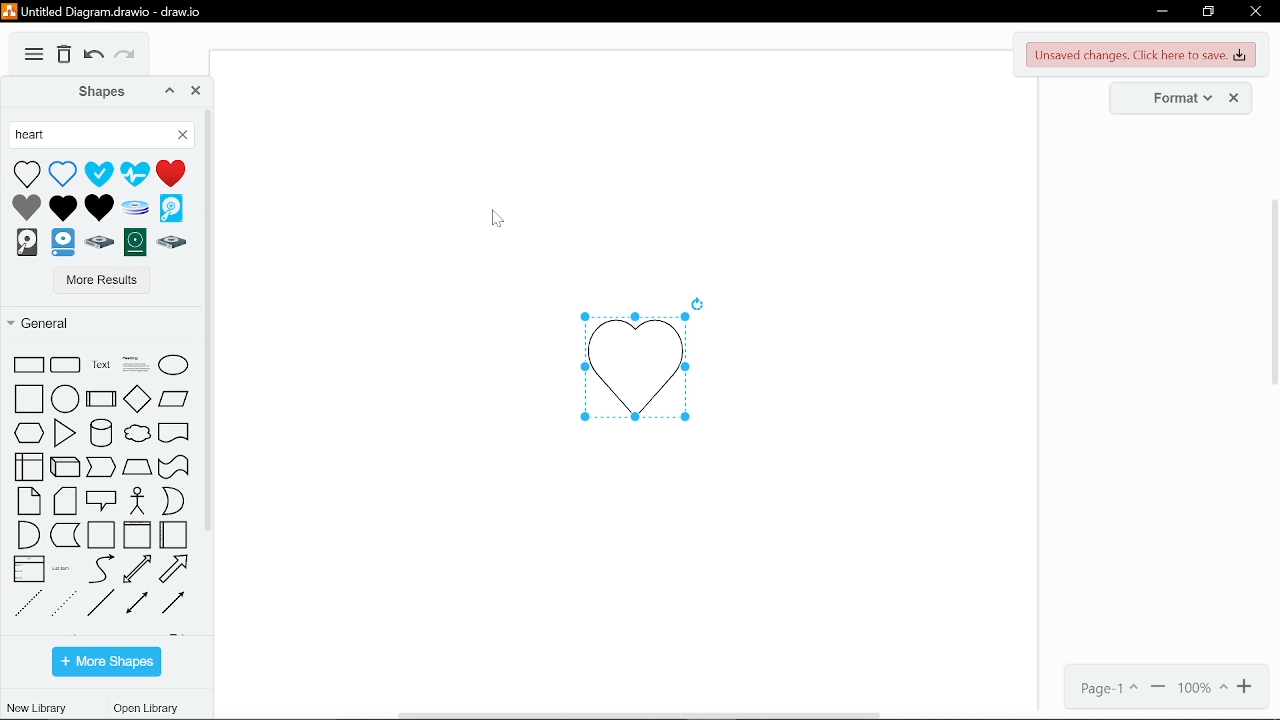 The height and width of the screenshot is (720, 1280). What do you see at coordinates (34, 55) in the screenshot?
I see `diagram` at bounding box center [34, 55].